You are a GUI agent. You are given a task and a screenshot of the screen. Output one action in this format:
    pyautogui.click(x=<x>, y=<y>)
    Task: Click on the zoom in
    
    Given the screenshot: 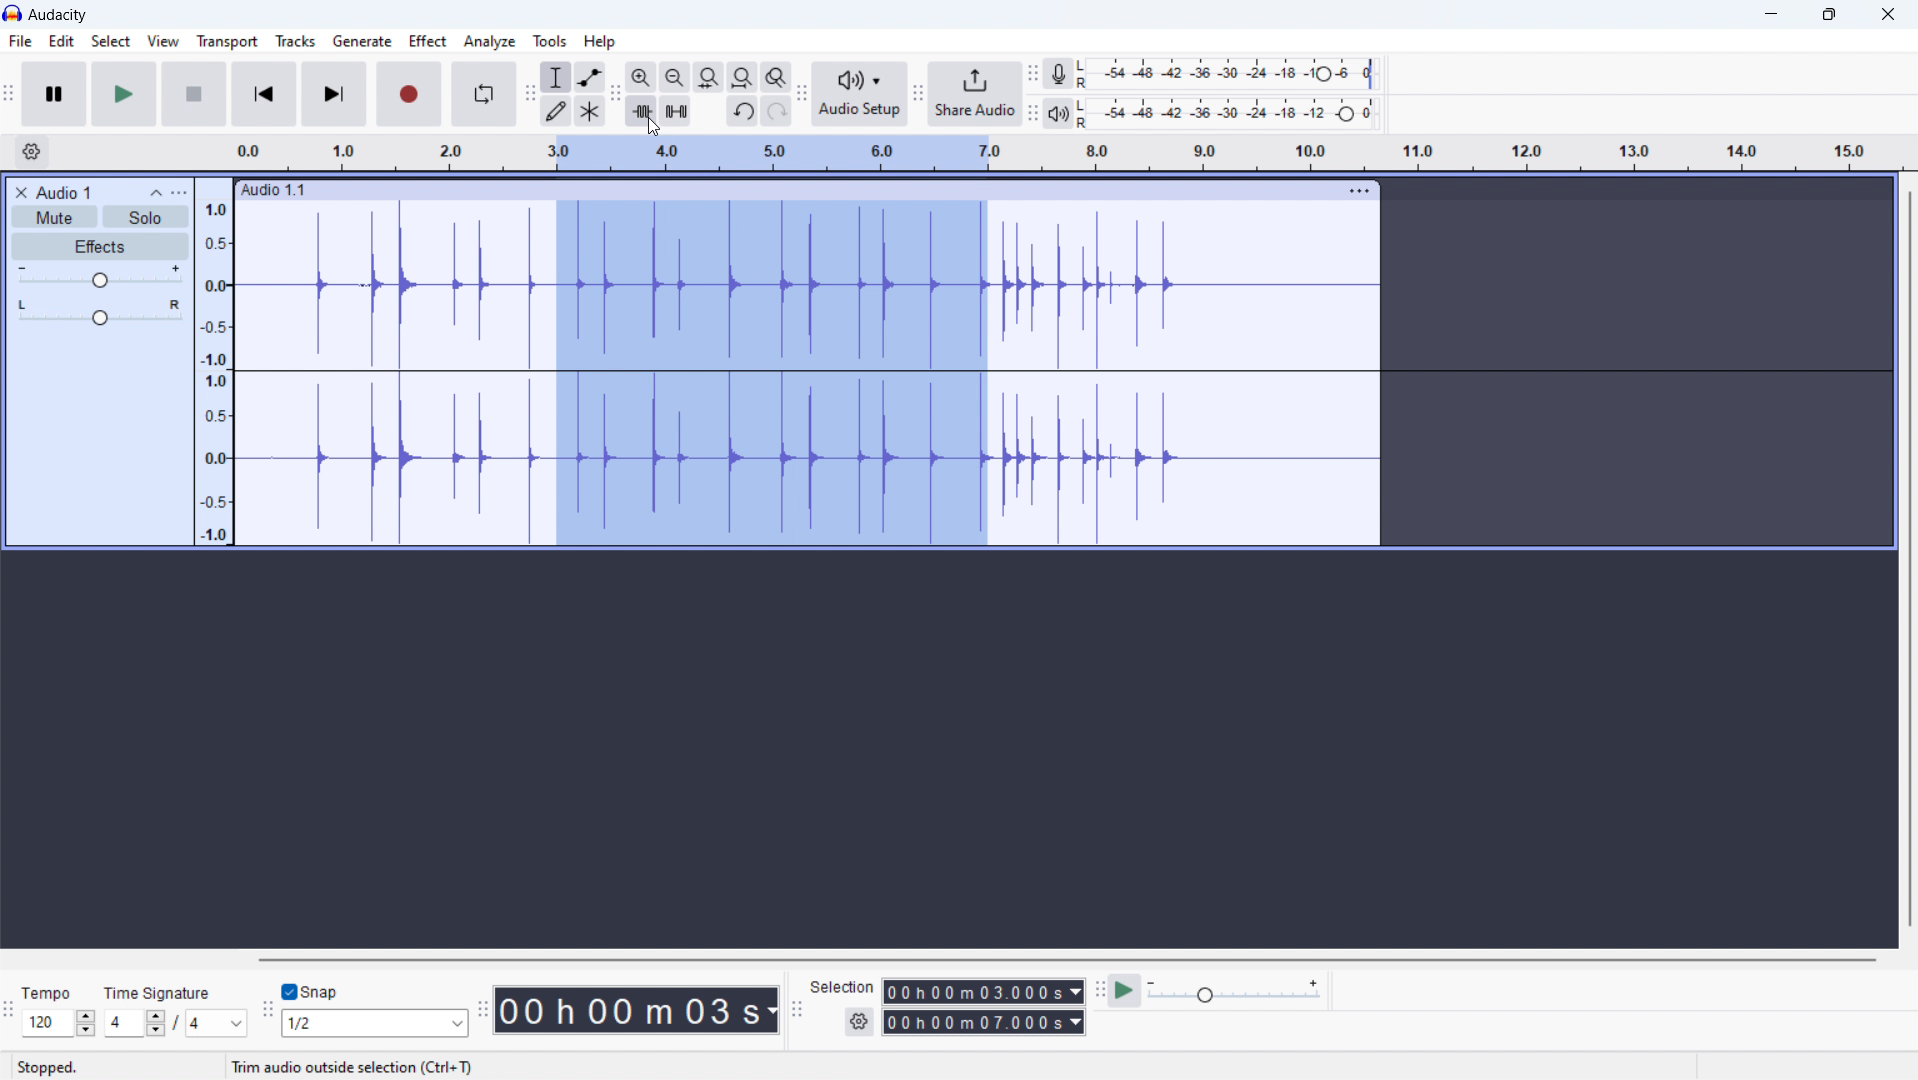 What is the action you would take?
    pyautogui.click(x=642, y=77)
    